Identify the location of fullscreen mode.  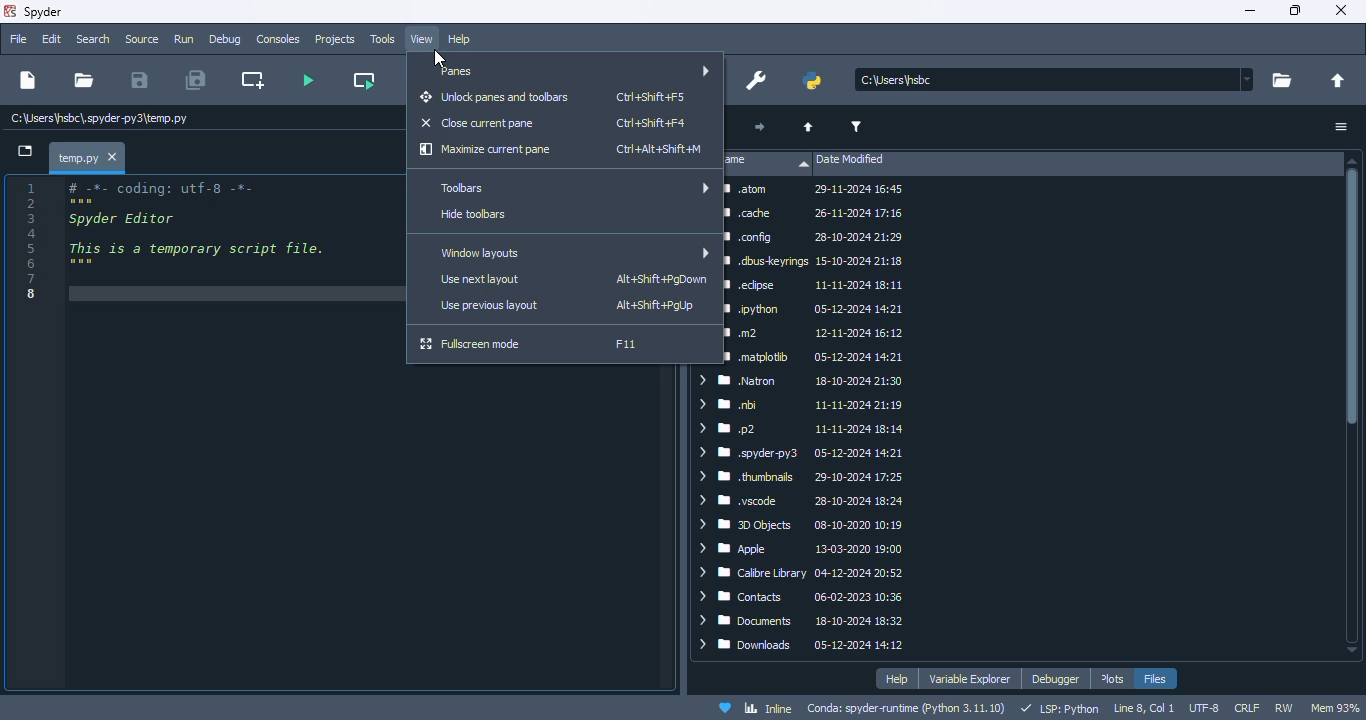
(470, 344).